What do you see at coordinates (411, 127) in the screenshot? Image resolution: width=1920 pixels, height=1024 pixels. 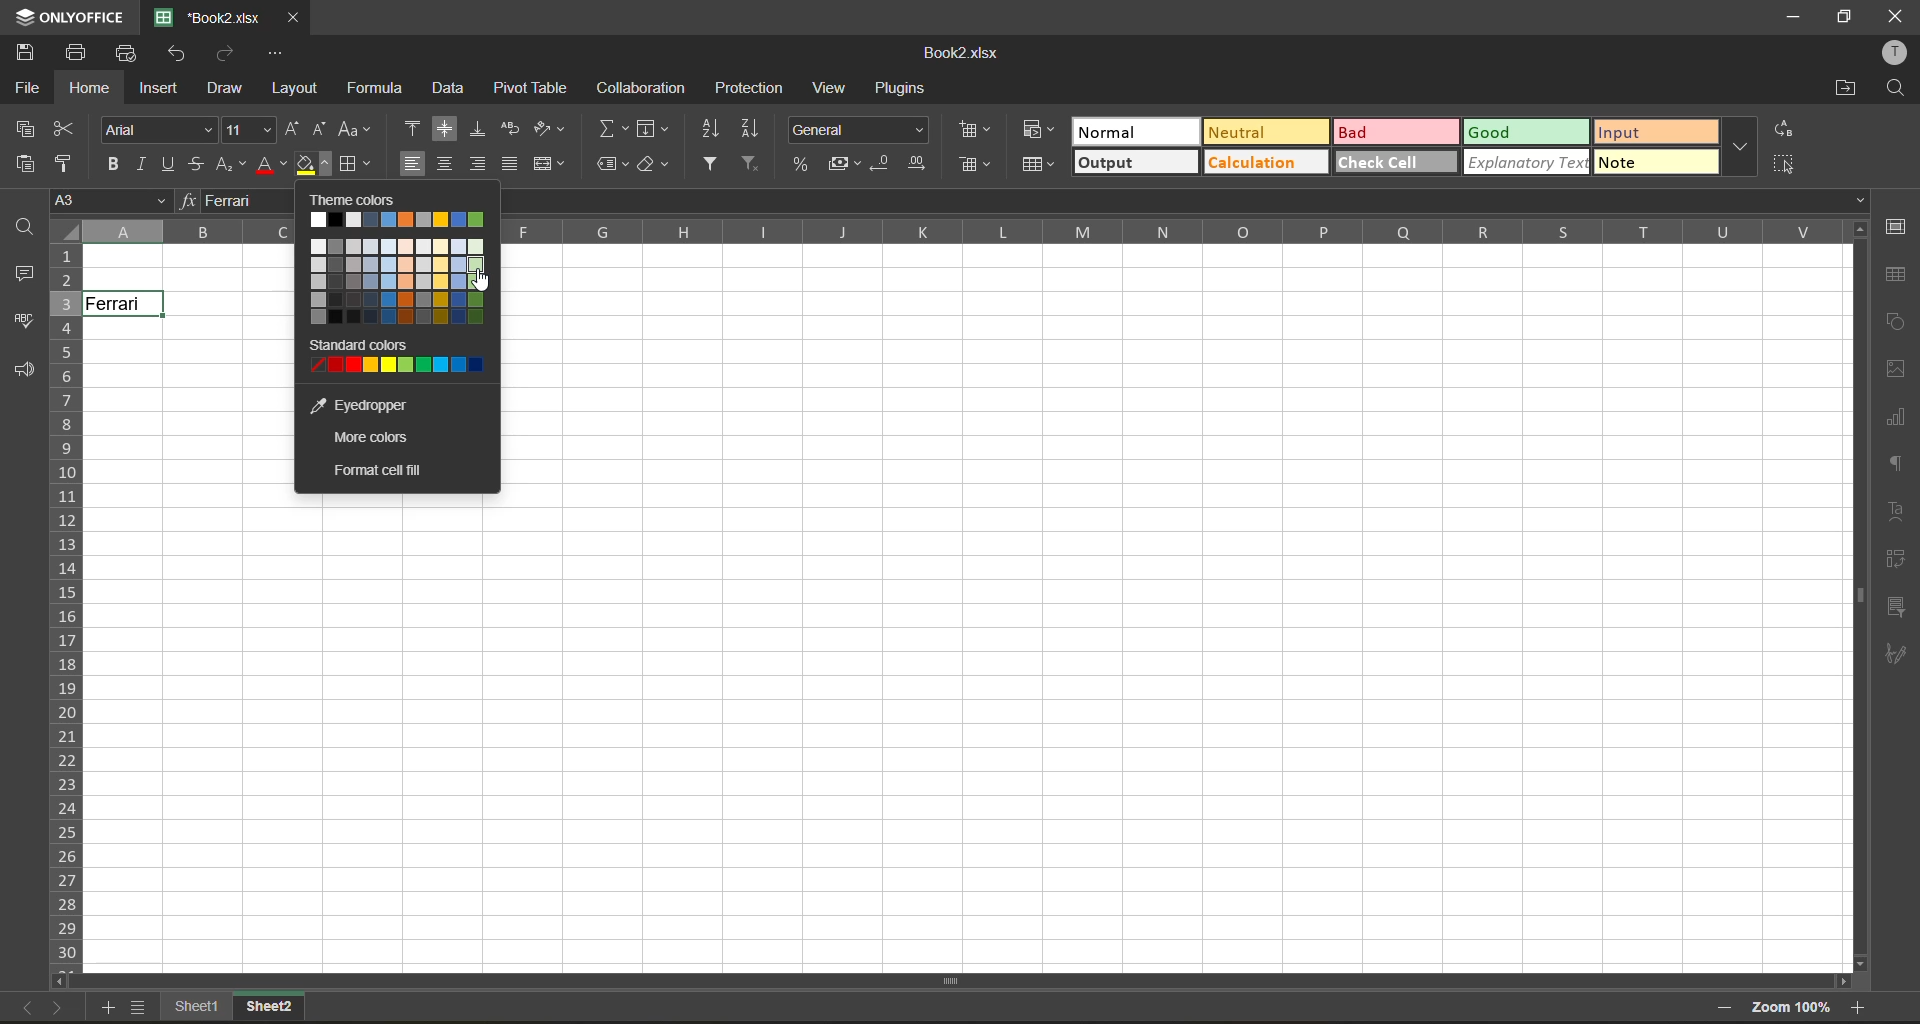 I see `align top` at bounding box center [411, 127].